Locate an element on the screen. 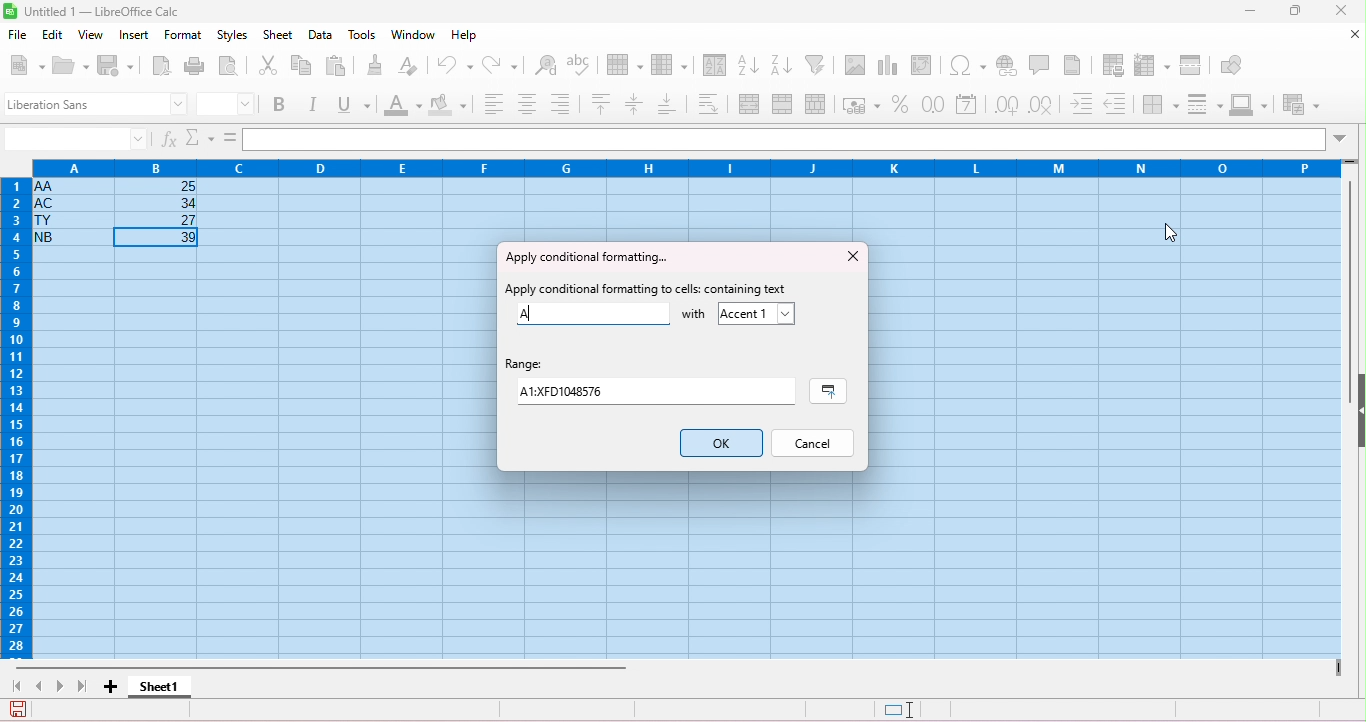 This screenshot has height=722, width=1366. close is located at coordinates (1354, 35).